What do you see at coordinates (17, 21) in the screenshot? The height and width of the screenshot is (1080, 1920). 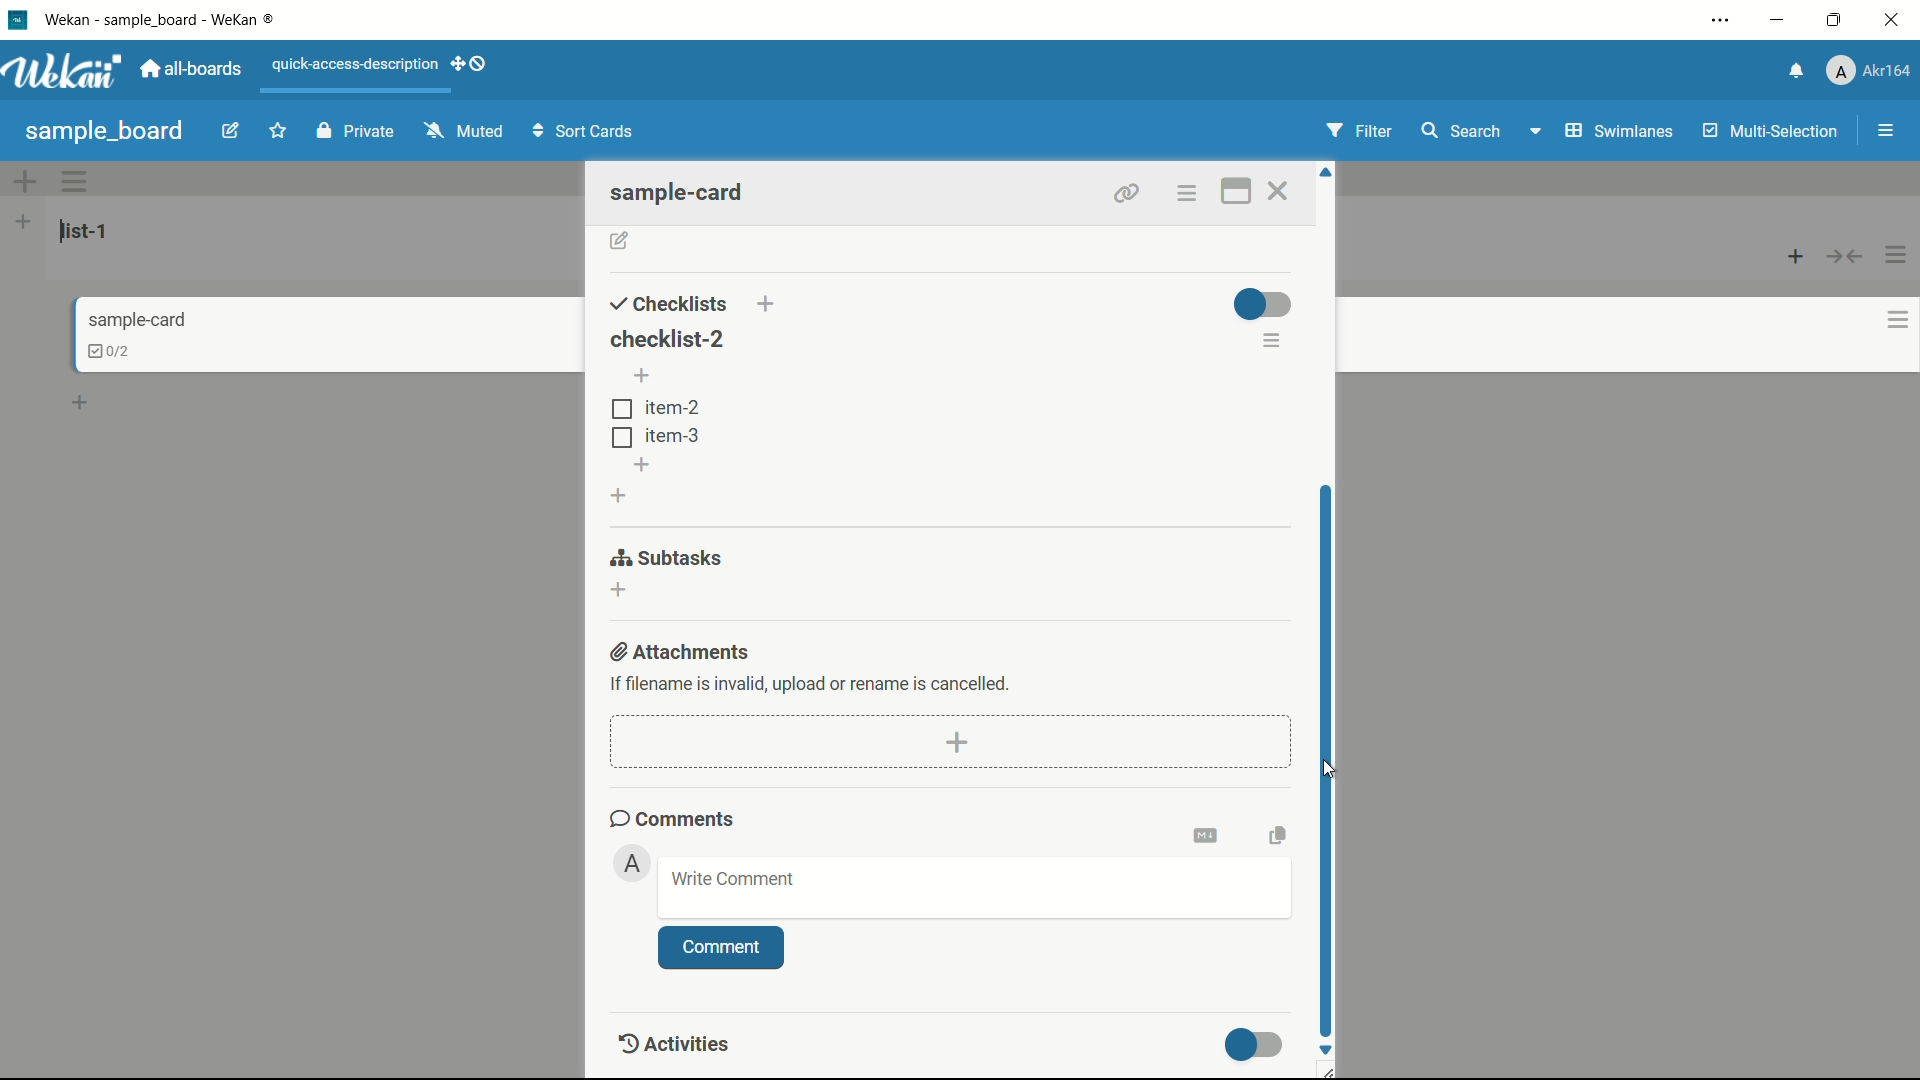 I see `app icon` at bounding box center [17, 21].